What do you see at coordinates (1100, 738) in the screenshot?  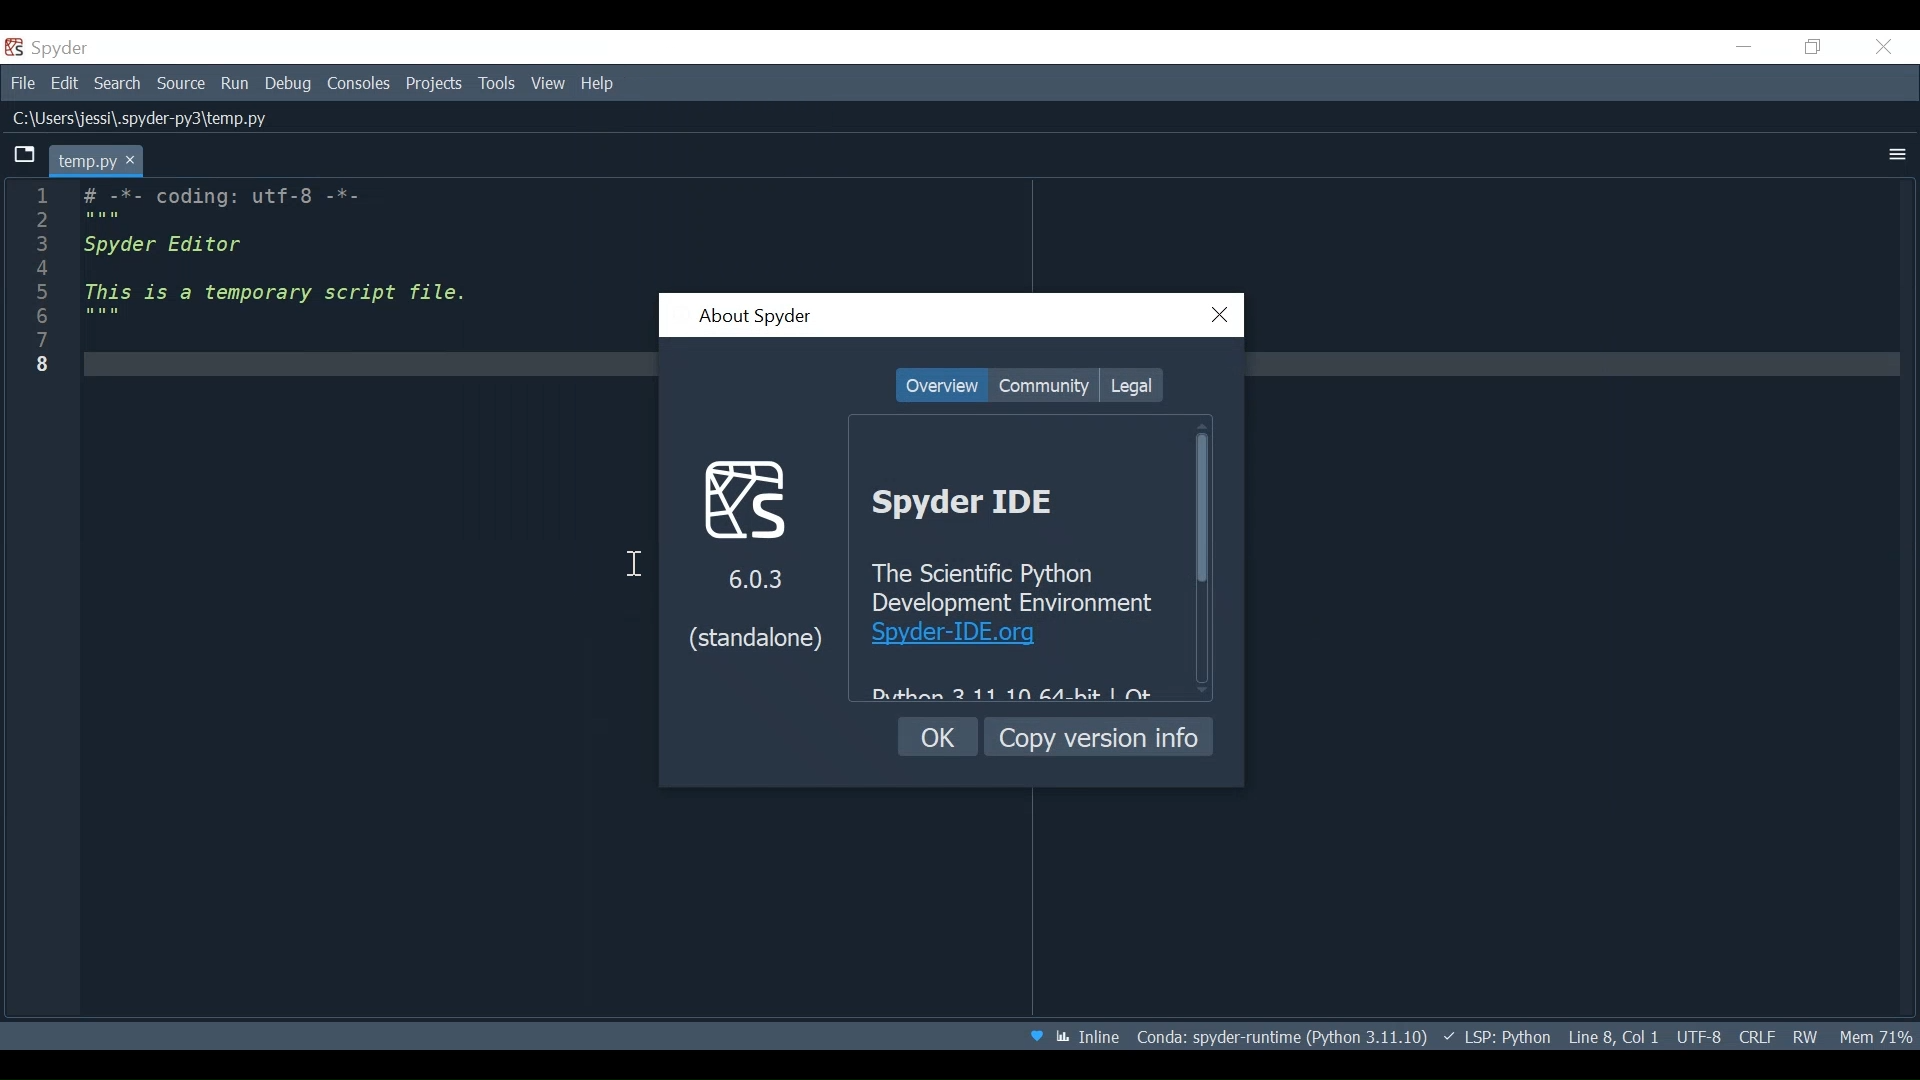 I see `Copy version info` at bounding box center [1100, 738].